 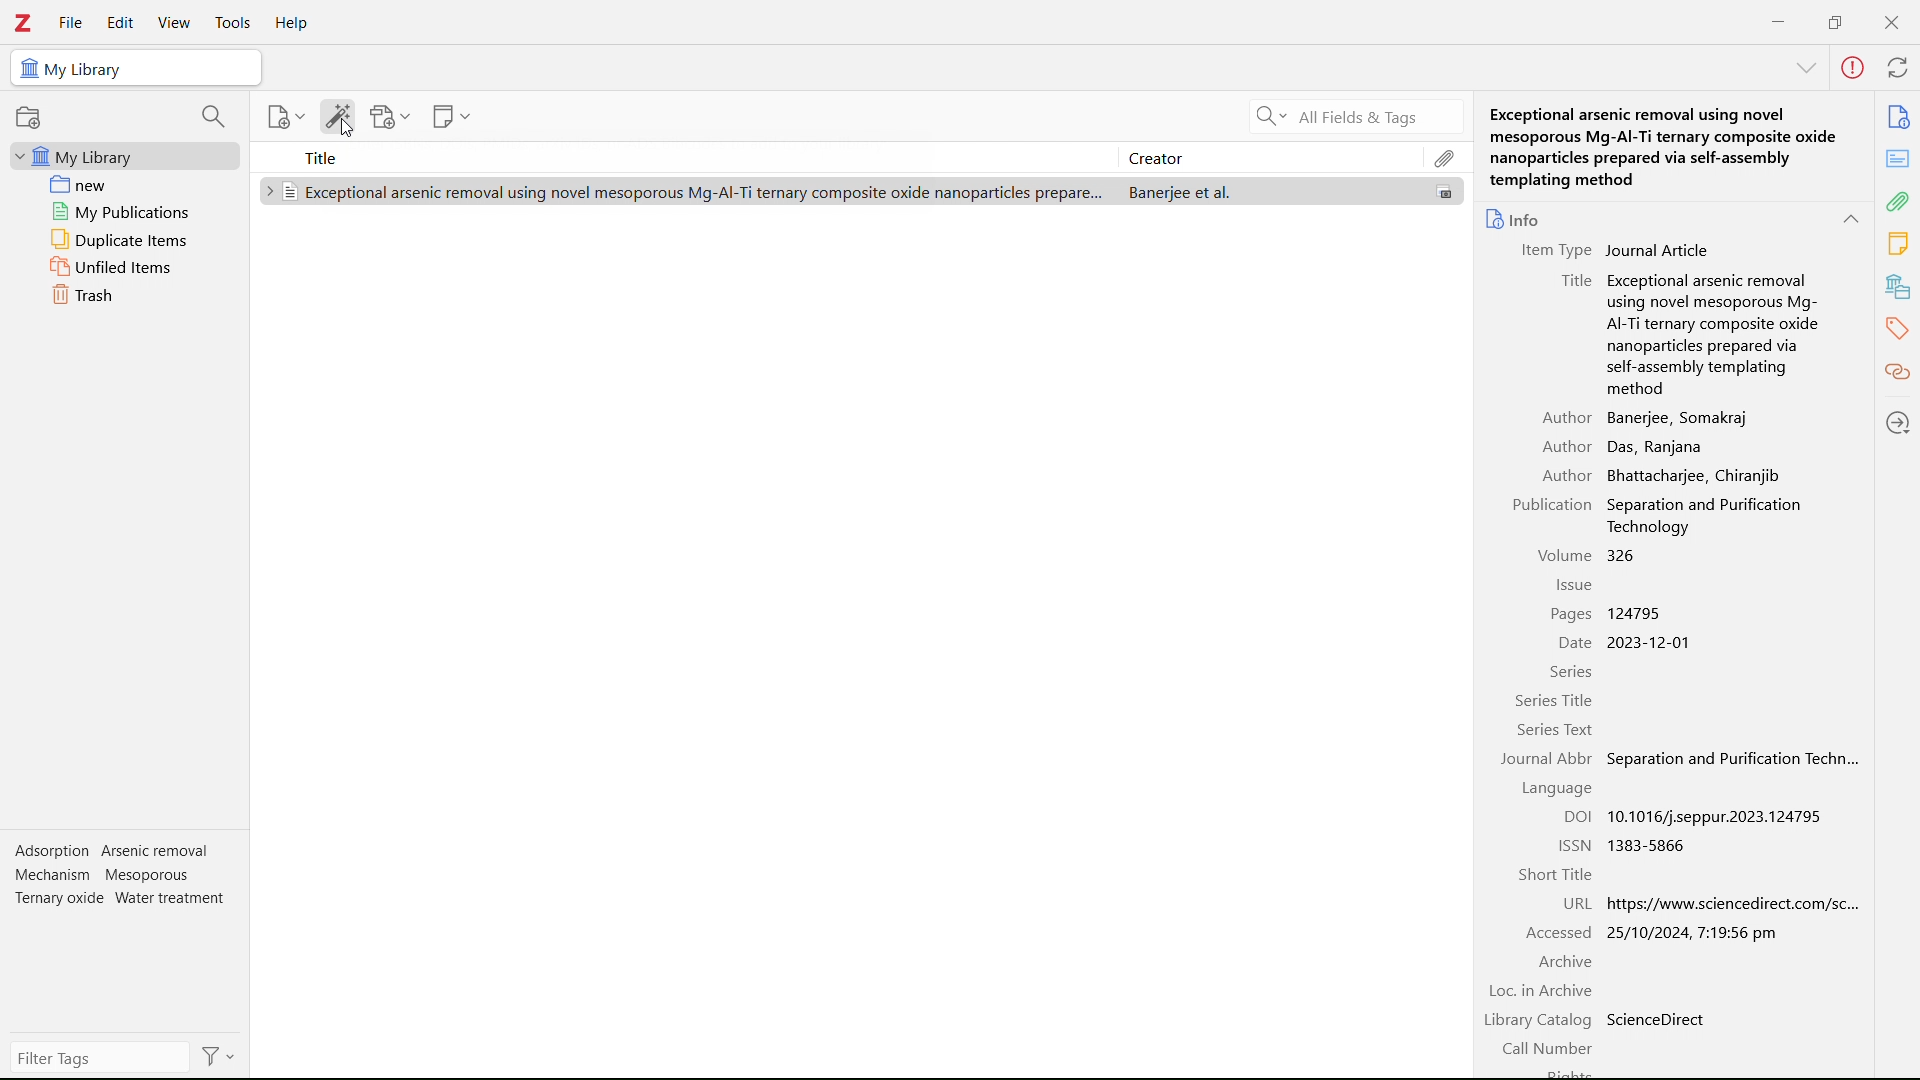 What do you see at coordinates (1718, 816) in the screenshot?
I see `10.1016/j.seppur.2023.124795` at bounding box center [1718, 816].